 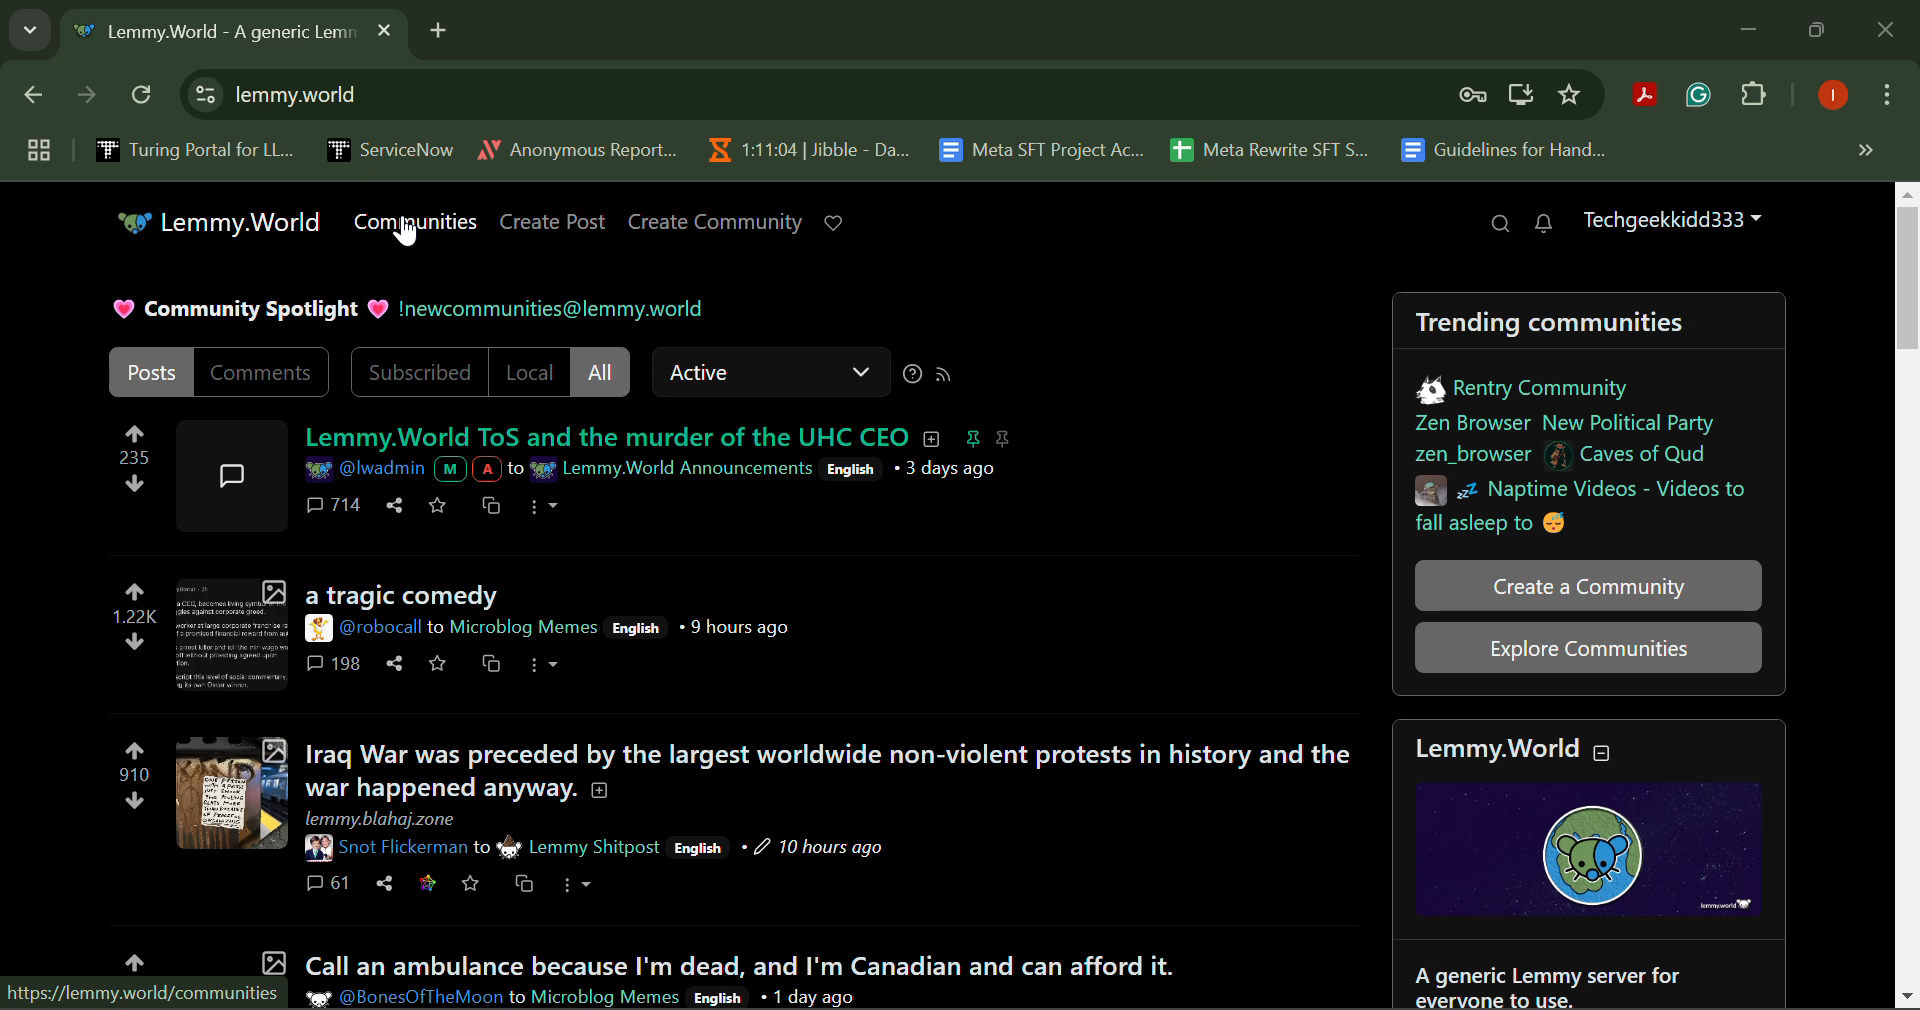 I want to click on 1 day ago, so click(x=812, y=997).